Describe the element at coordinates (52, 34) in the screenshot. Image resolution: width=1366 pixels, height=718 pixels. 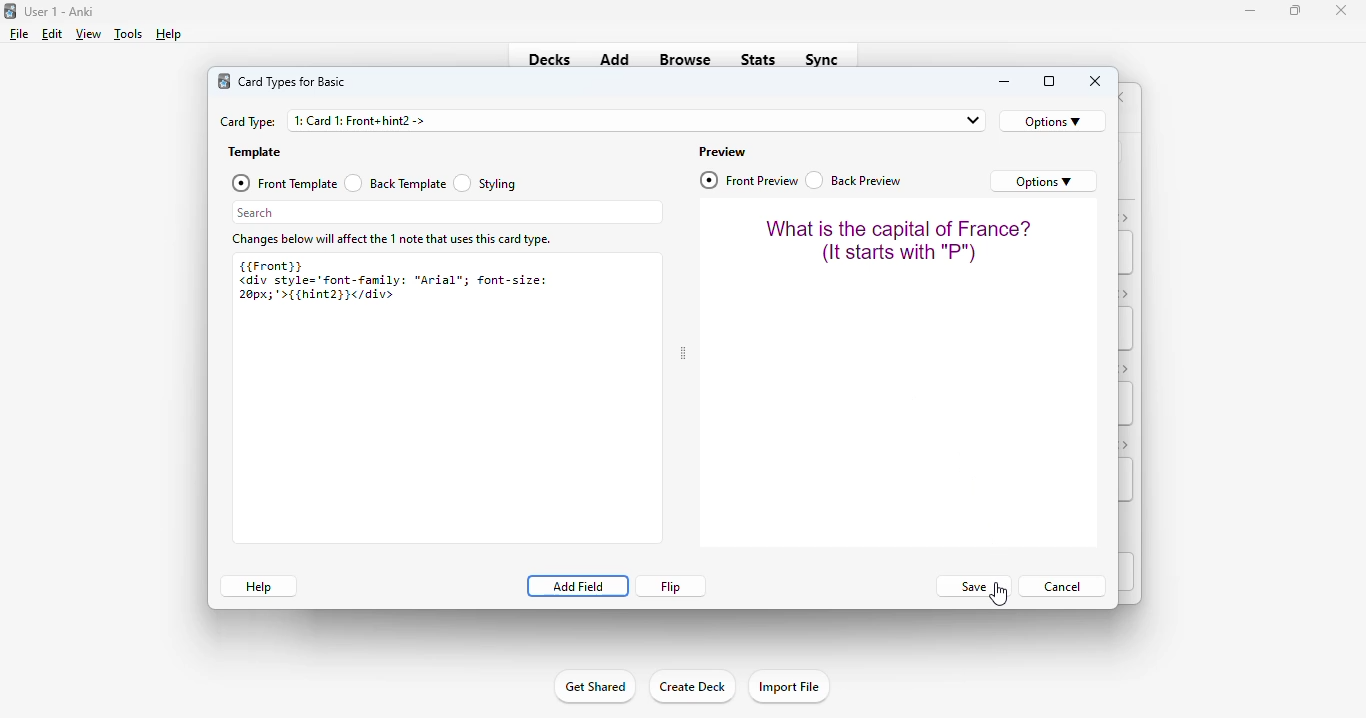
I see `edit` at that location.